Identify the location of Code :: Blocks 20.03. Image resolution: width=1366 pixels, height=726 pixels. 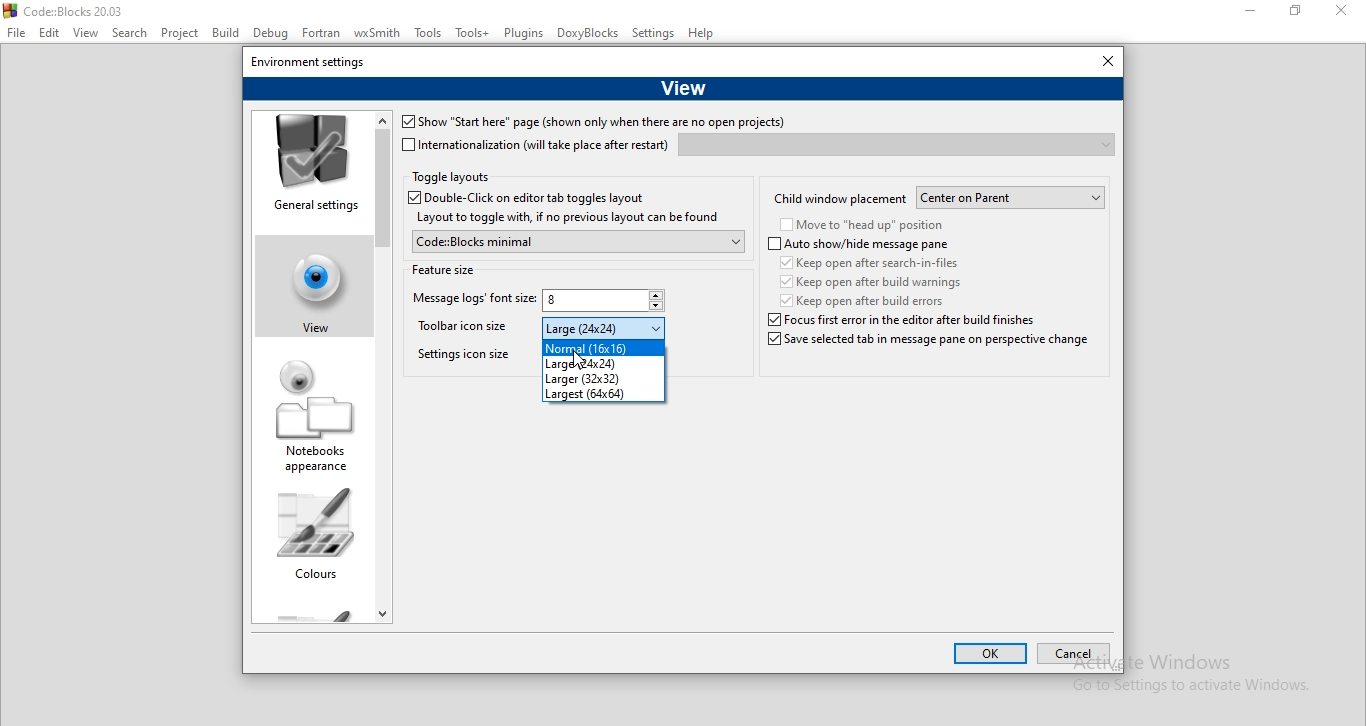
(67, 10).